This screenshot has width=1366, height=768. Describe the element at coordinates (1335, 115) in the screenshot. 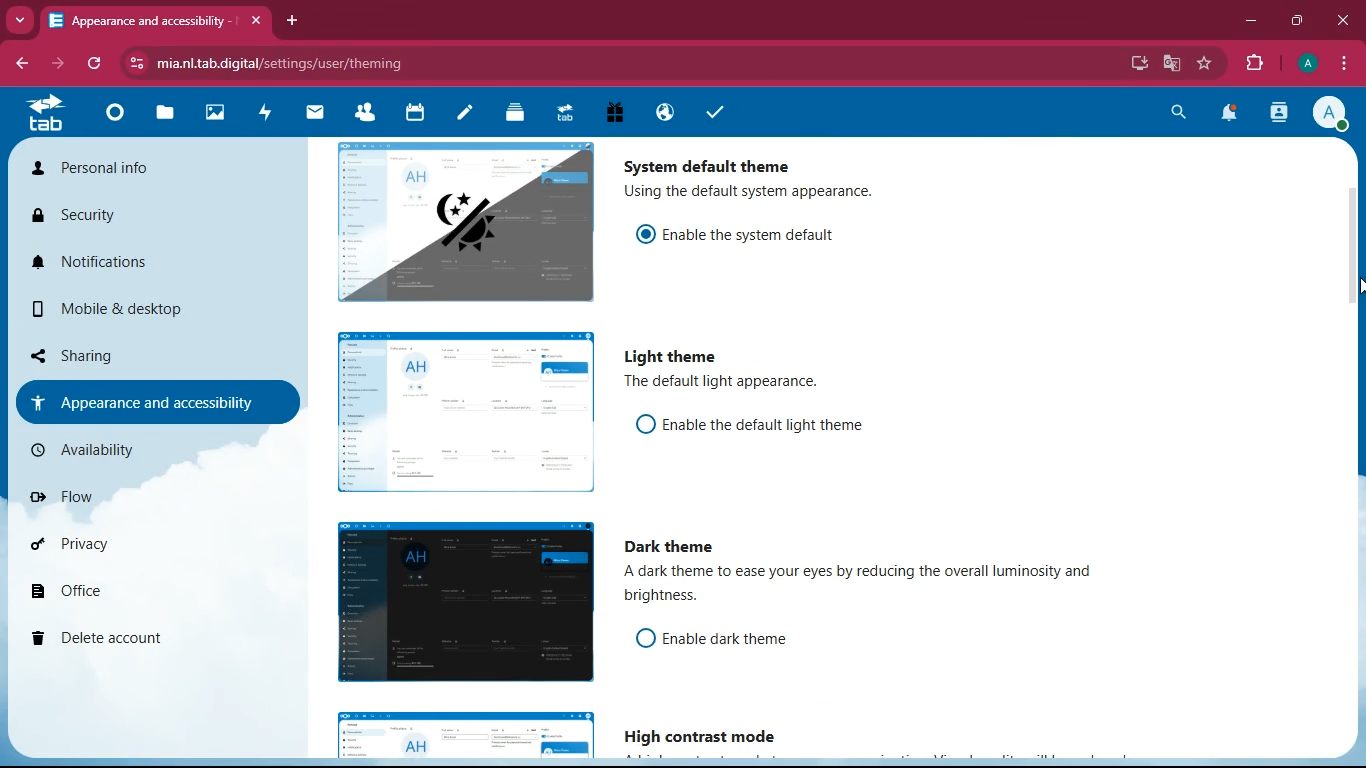

I see `profile` at that location.